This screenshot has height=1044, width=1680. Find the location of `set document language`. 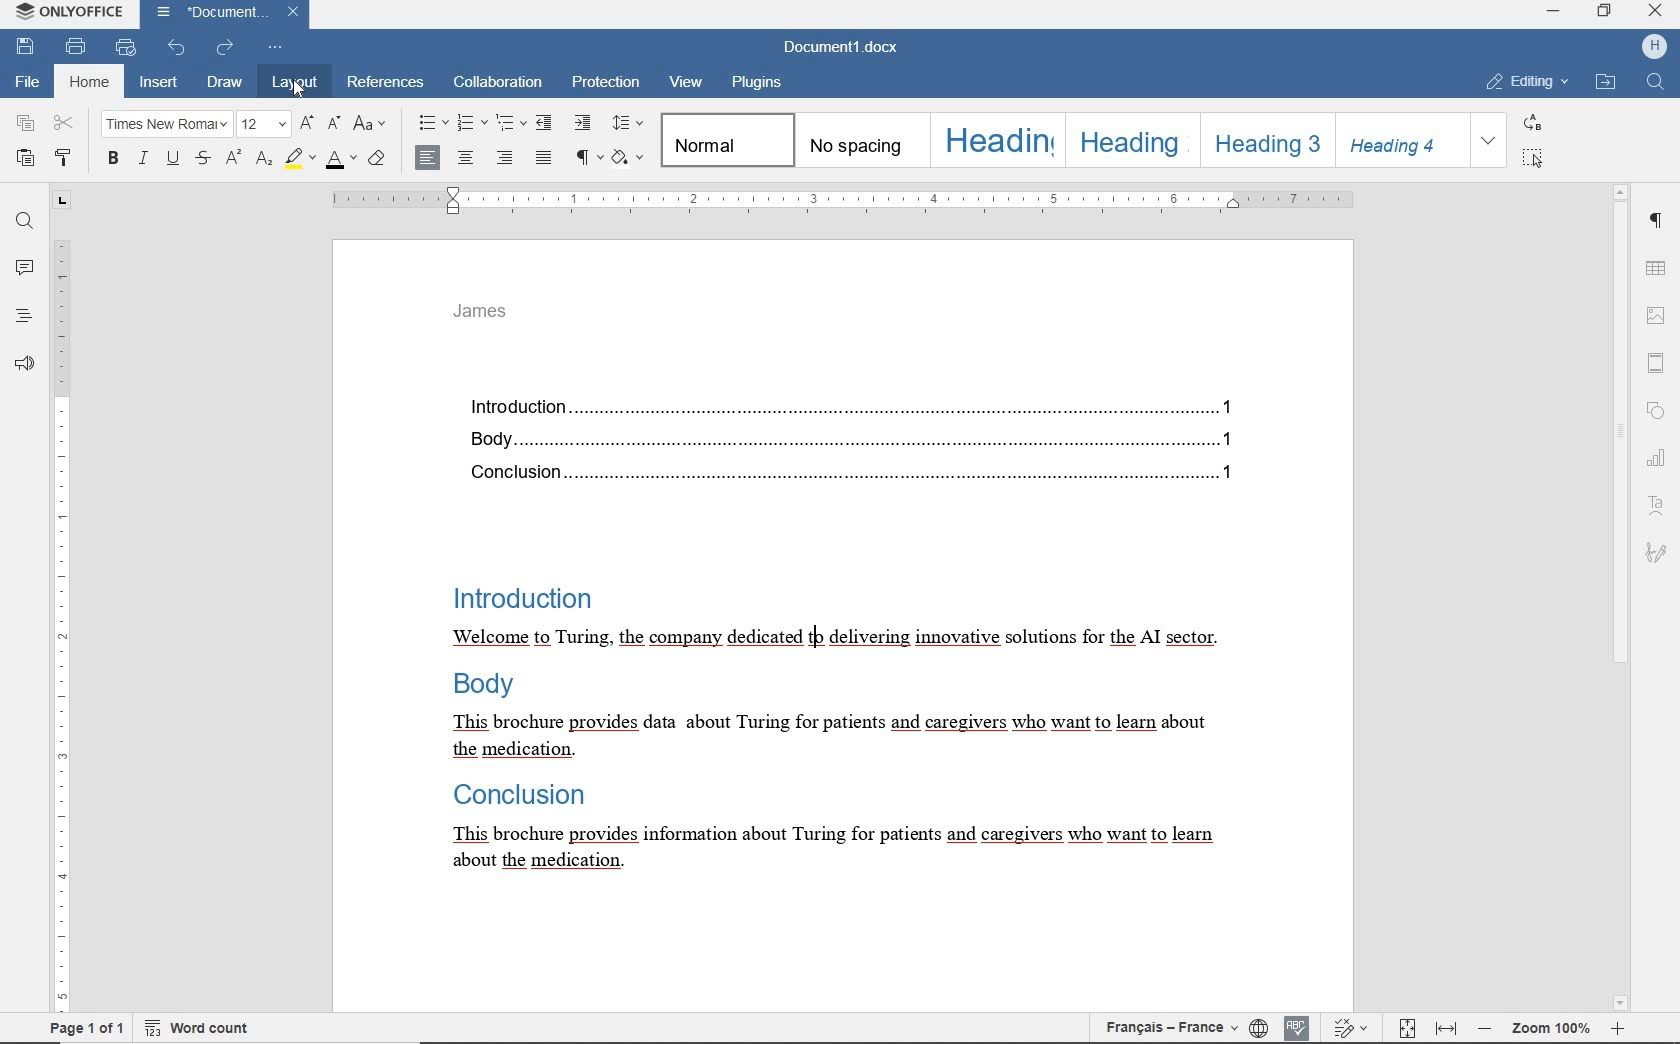

set document language is located at coordinates (1257, 1024).